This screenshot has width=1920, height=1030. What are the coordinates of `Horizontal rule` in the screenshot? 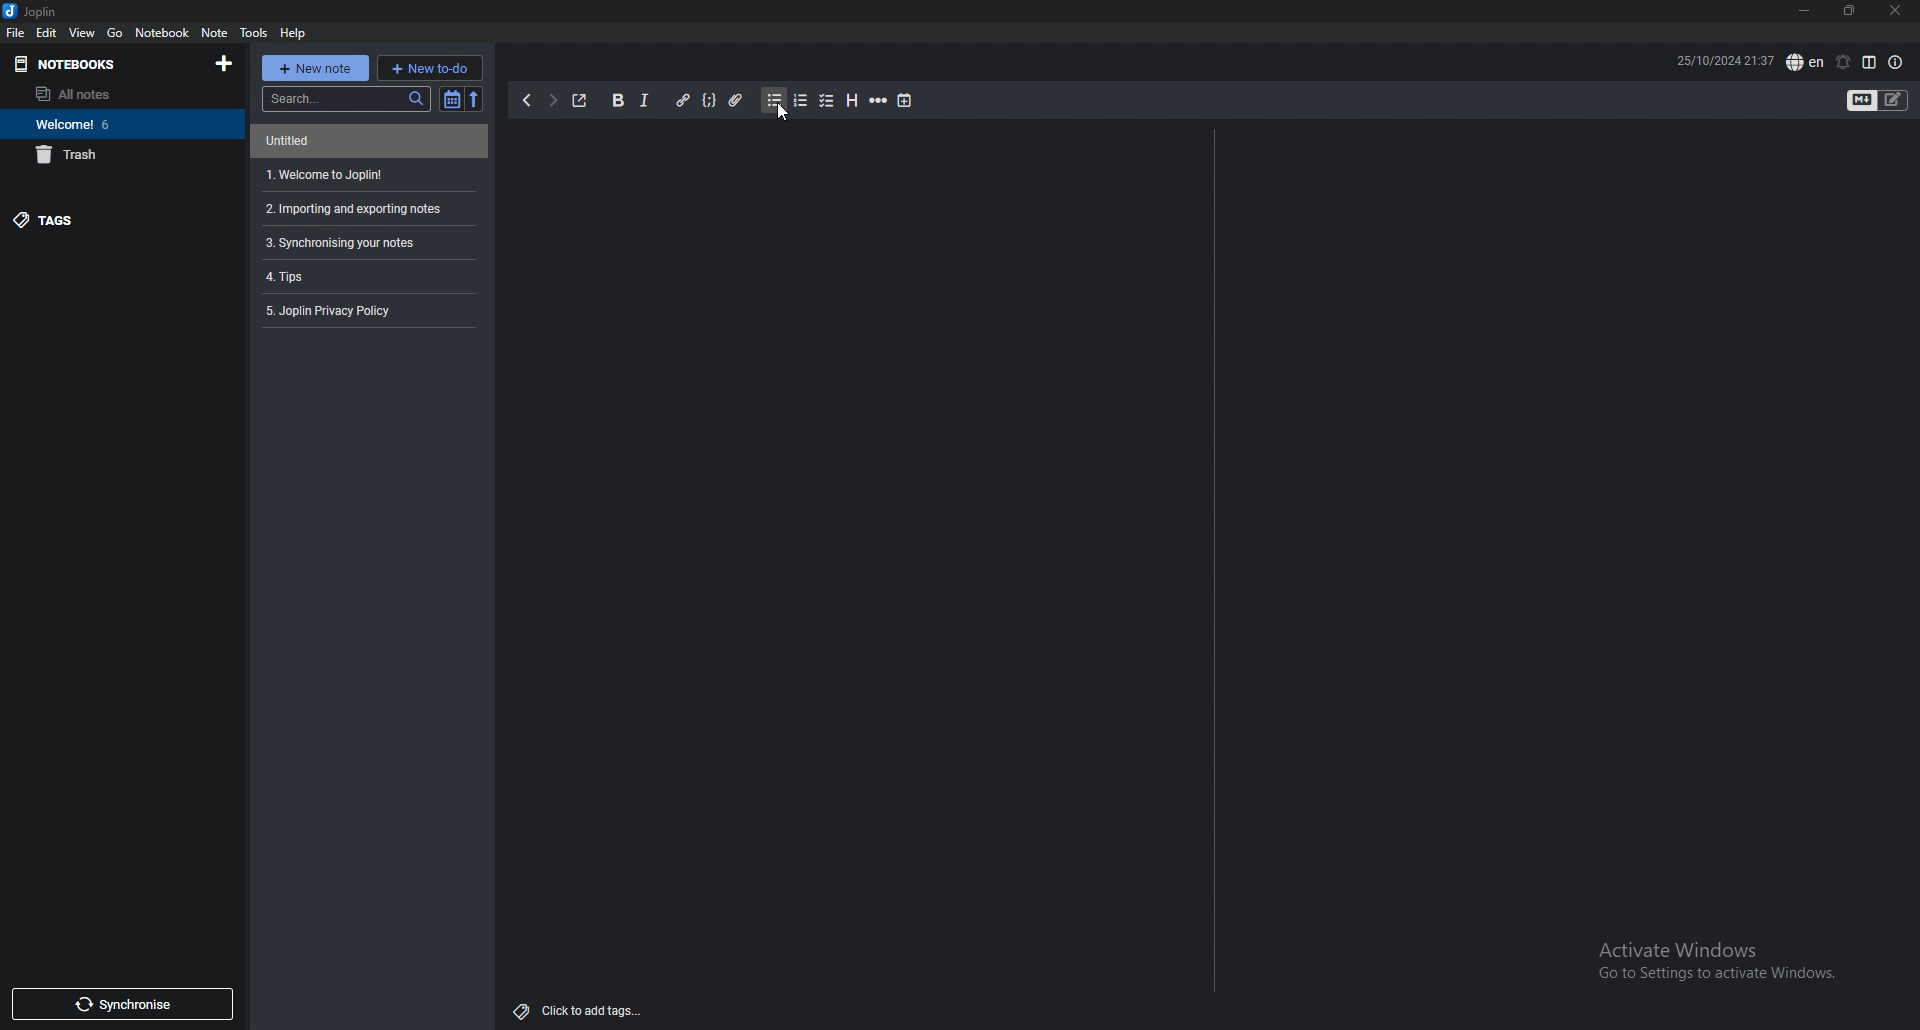 It's located at (875, 102).